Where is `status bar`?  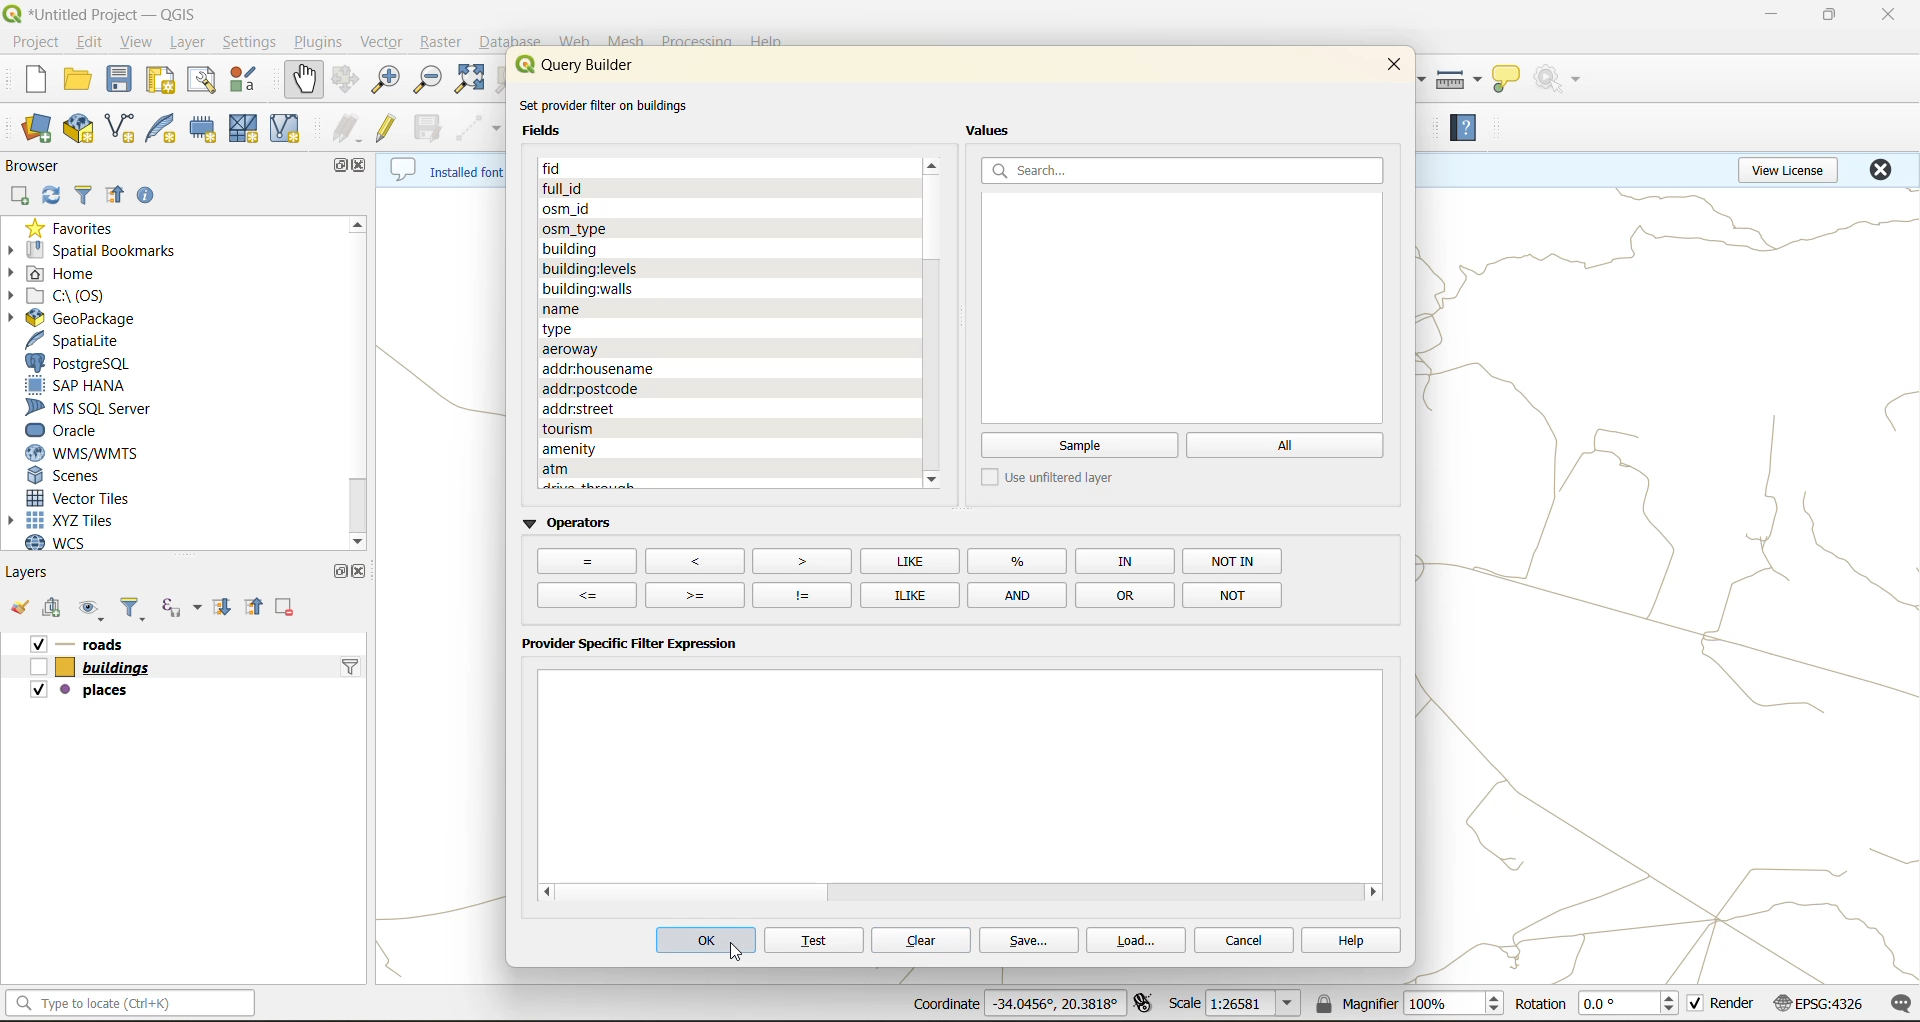 status bar is located at coordinates (128, 1007).